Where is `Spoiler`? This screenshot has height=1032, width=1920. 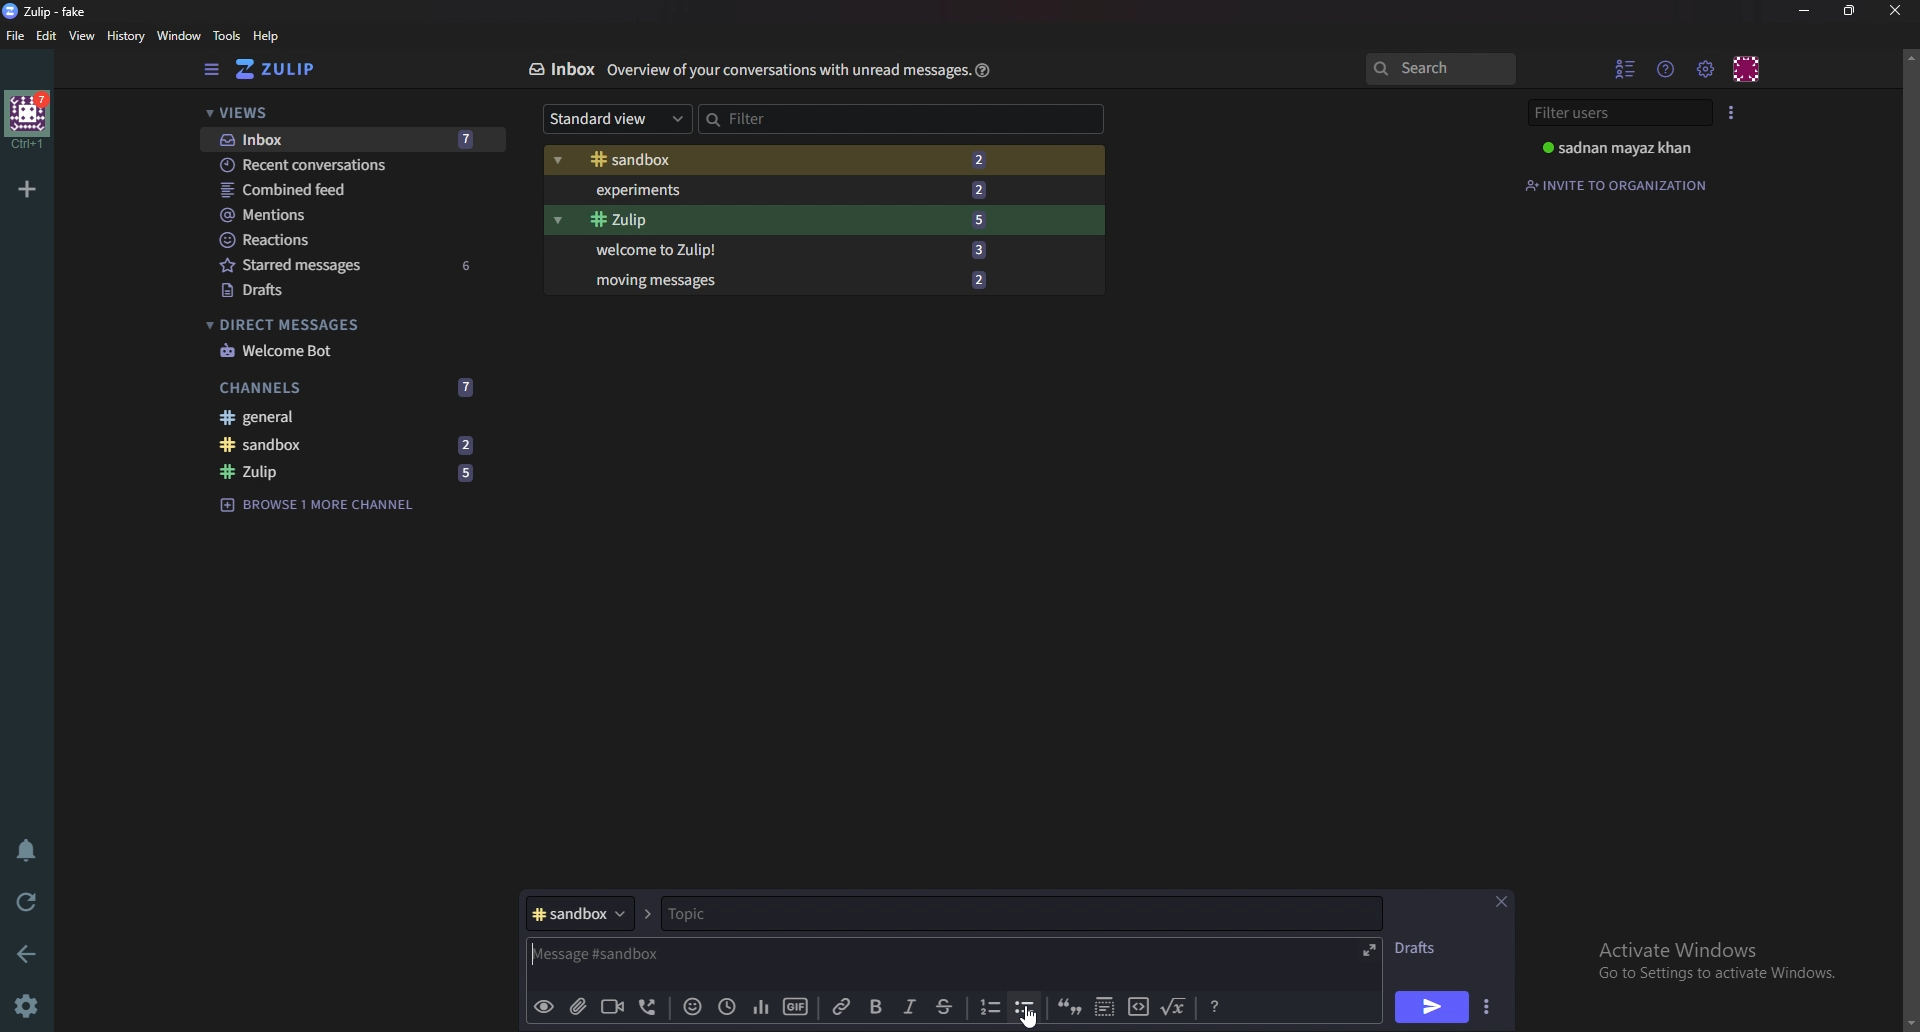
Spoiler is located at coordinates (1106, 1005).